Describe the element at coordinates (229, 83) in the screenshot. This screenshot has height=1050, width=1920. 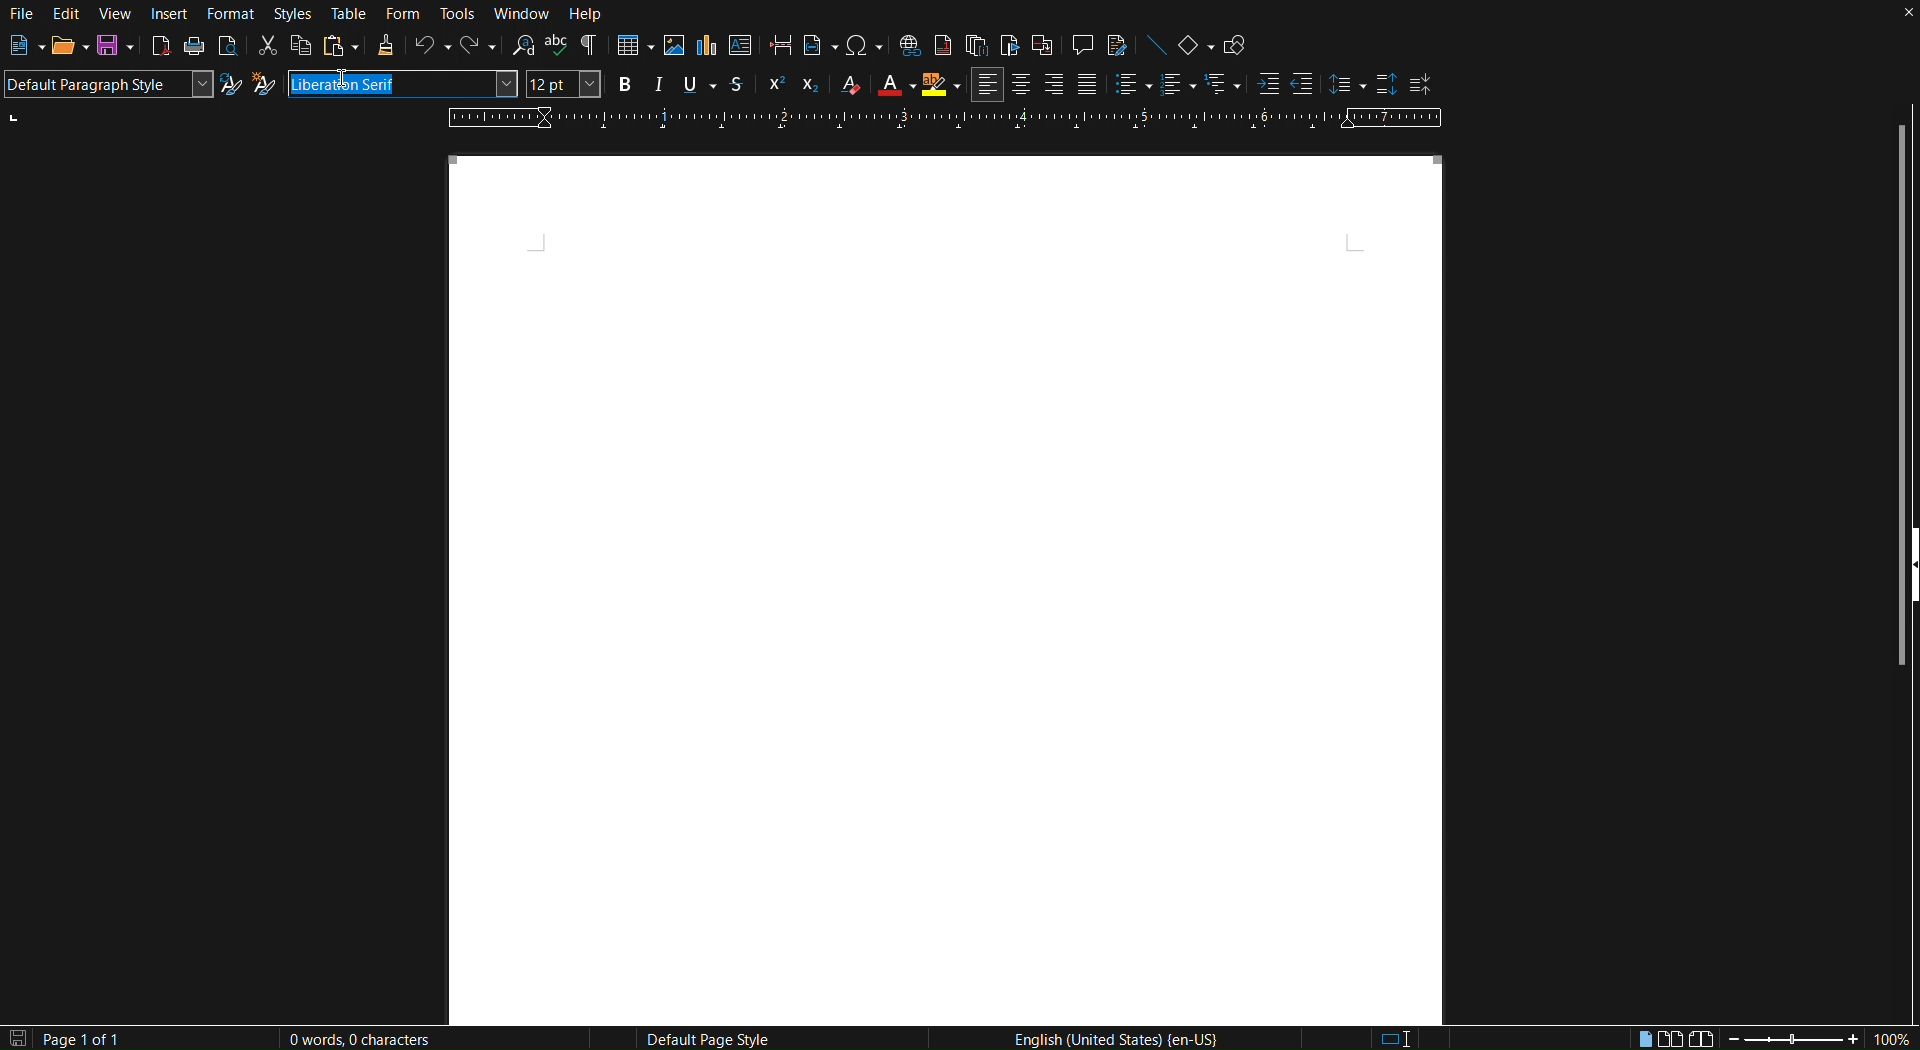
I see `Update Selected Style` at that location.